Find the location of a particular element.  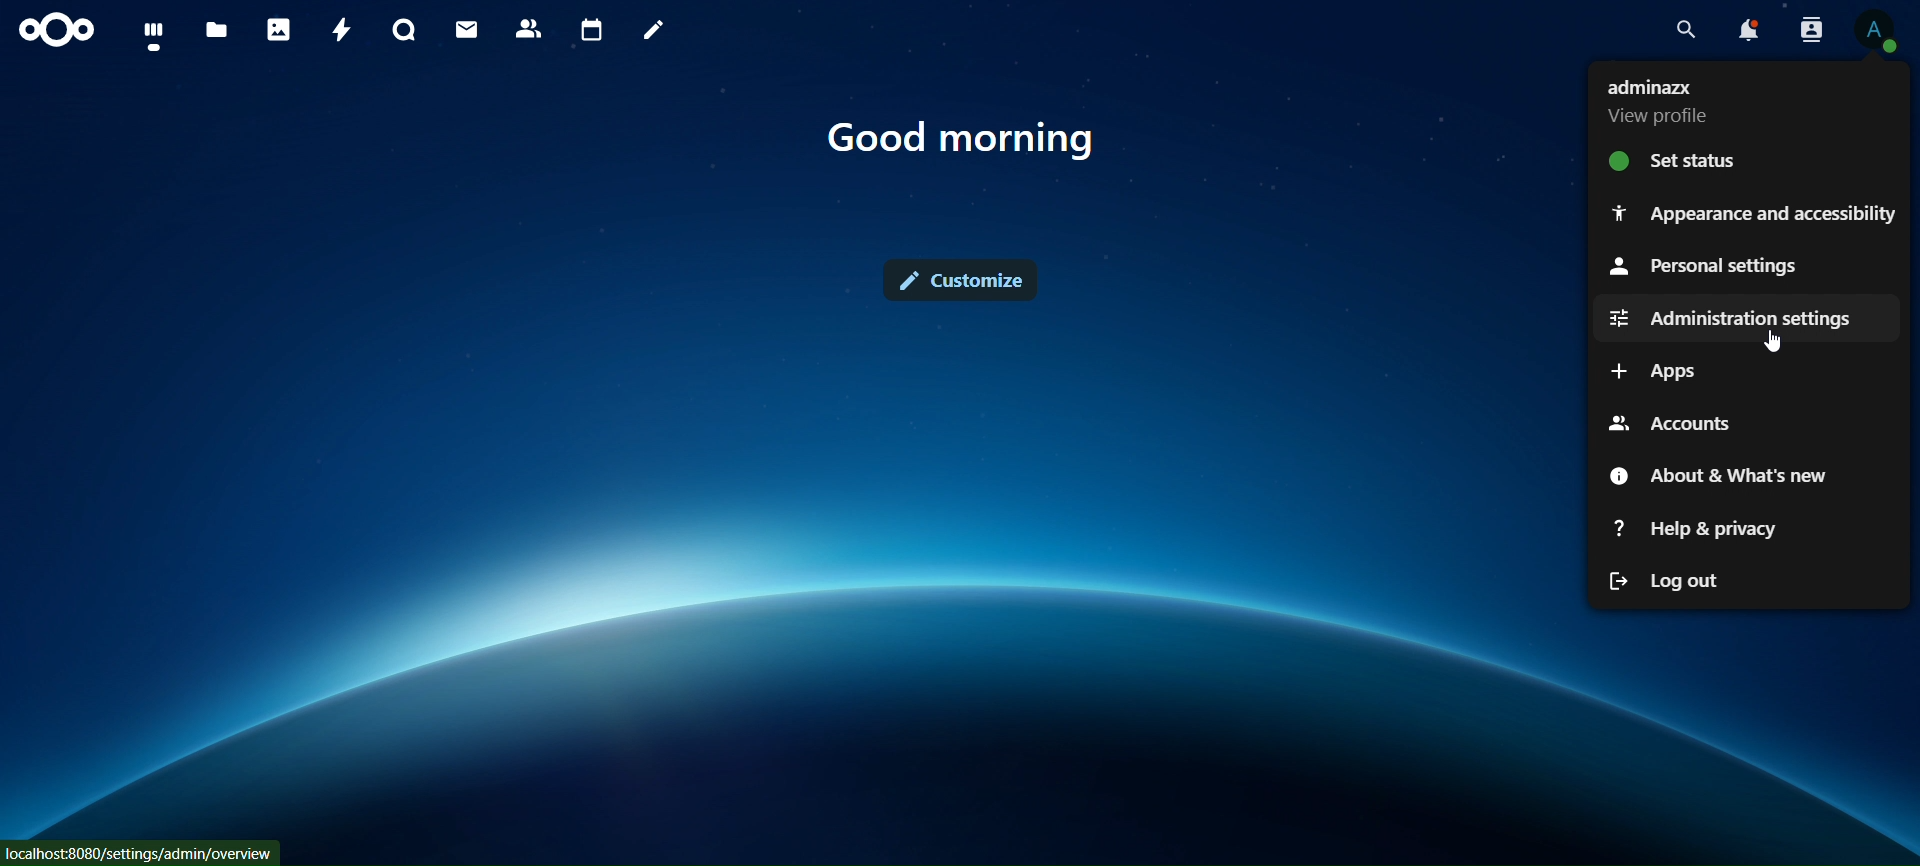

cursor is located at coordinates (1771, 341).